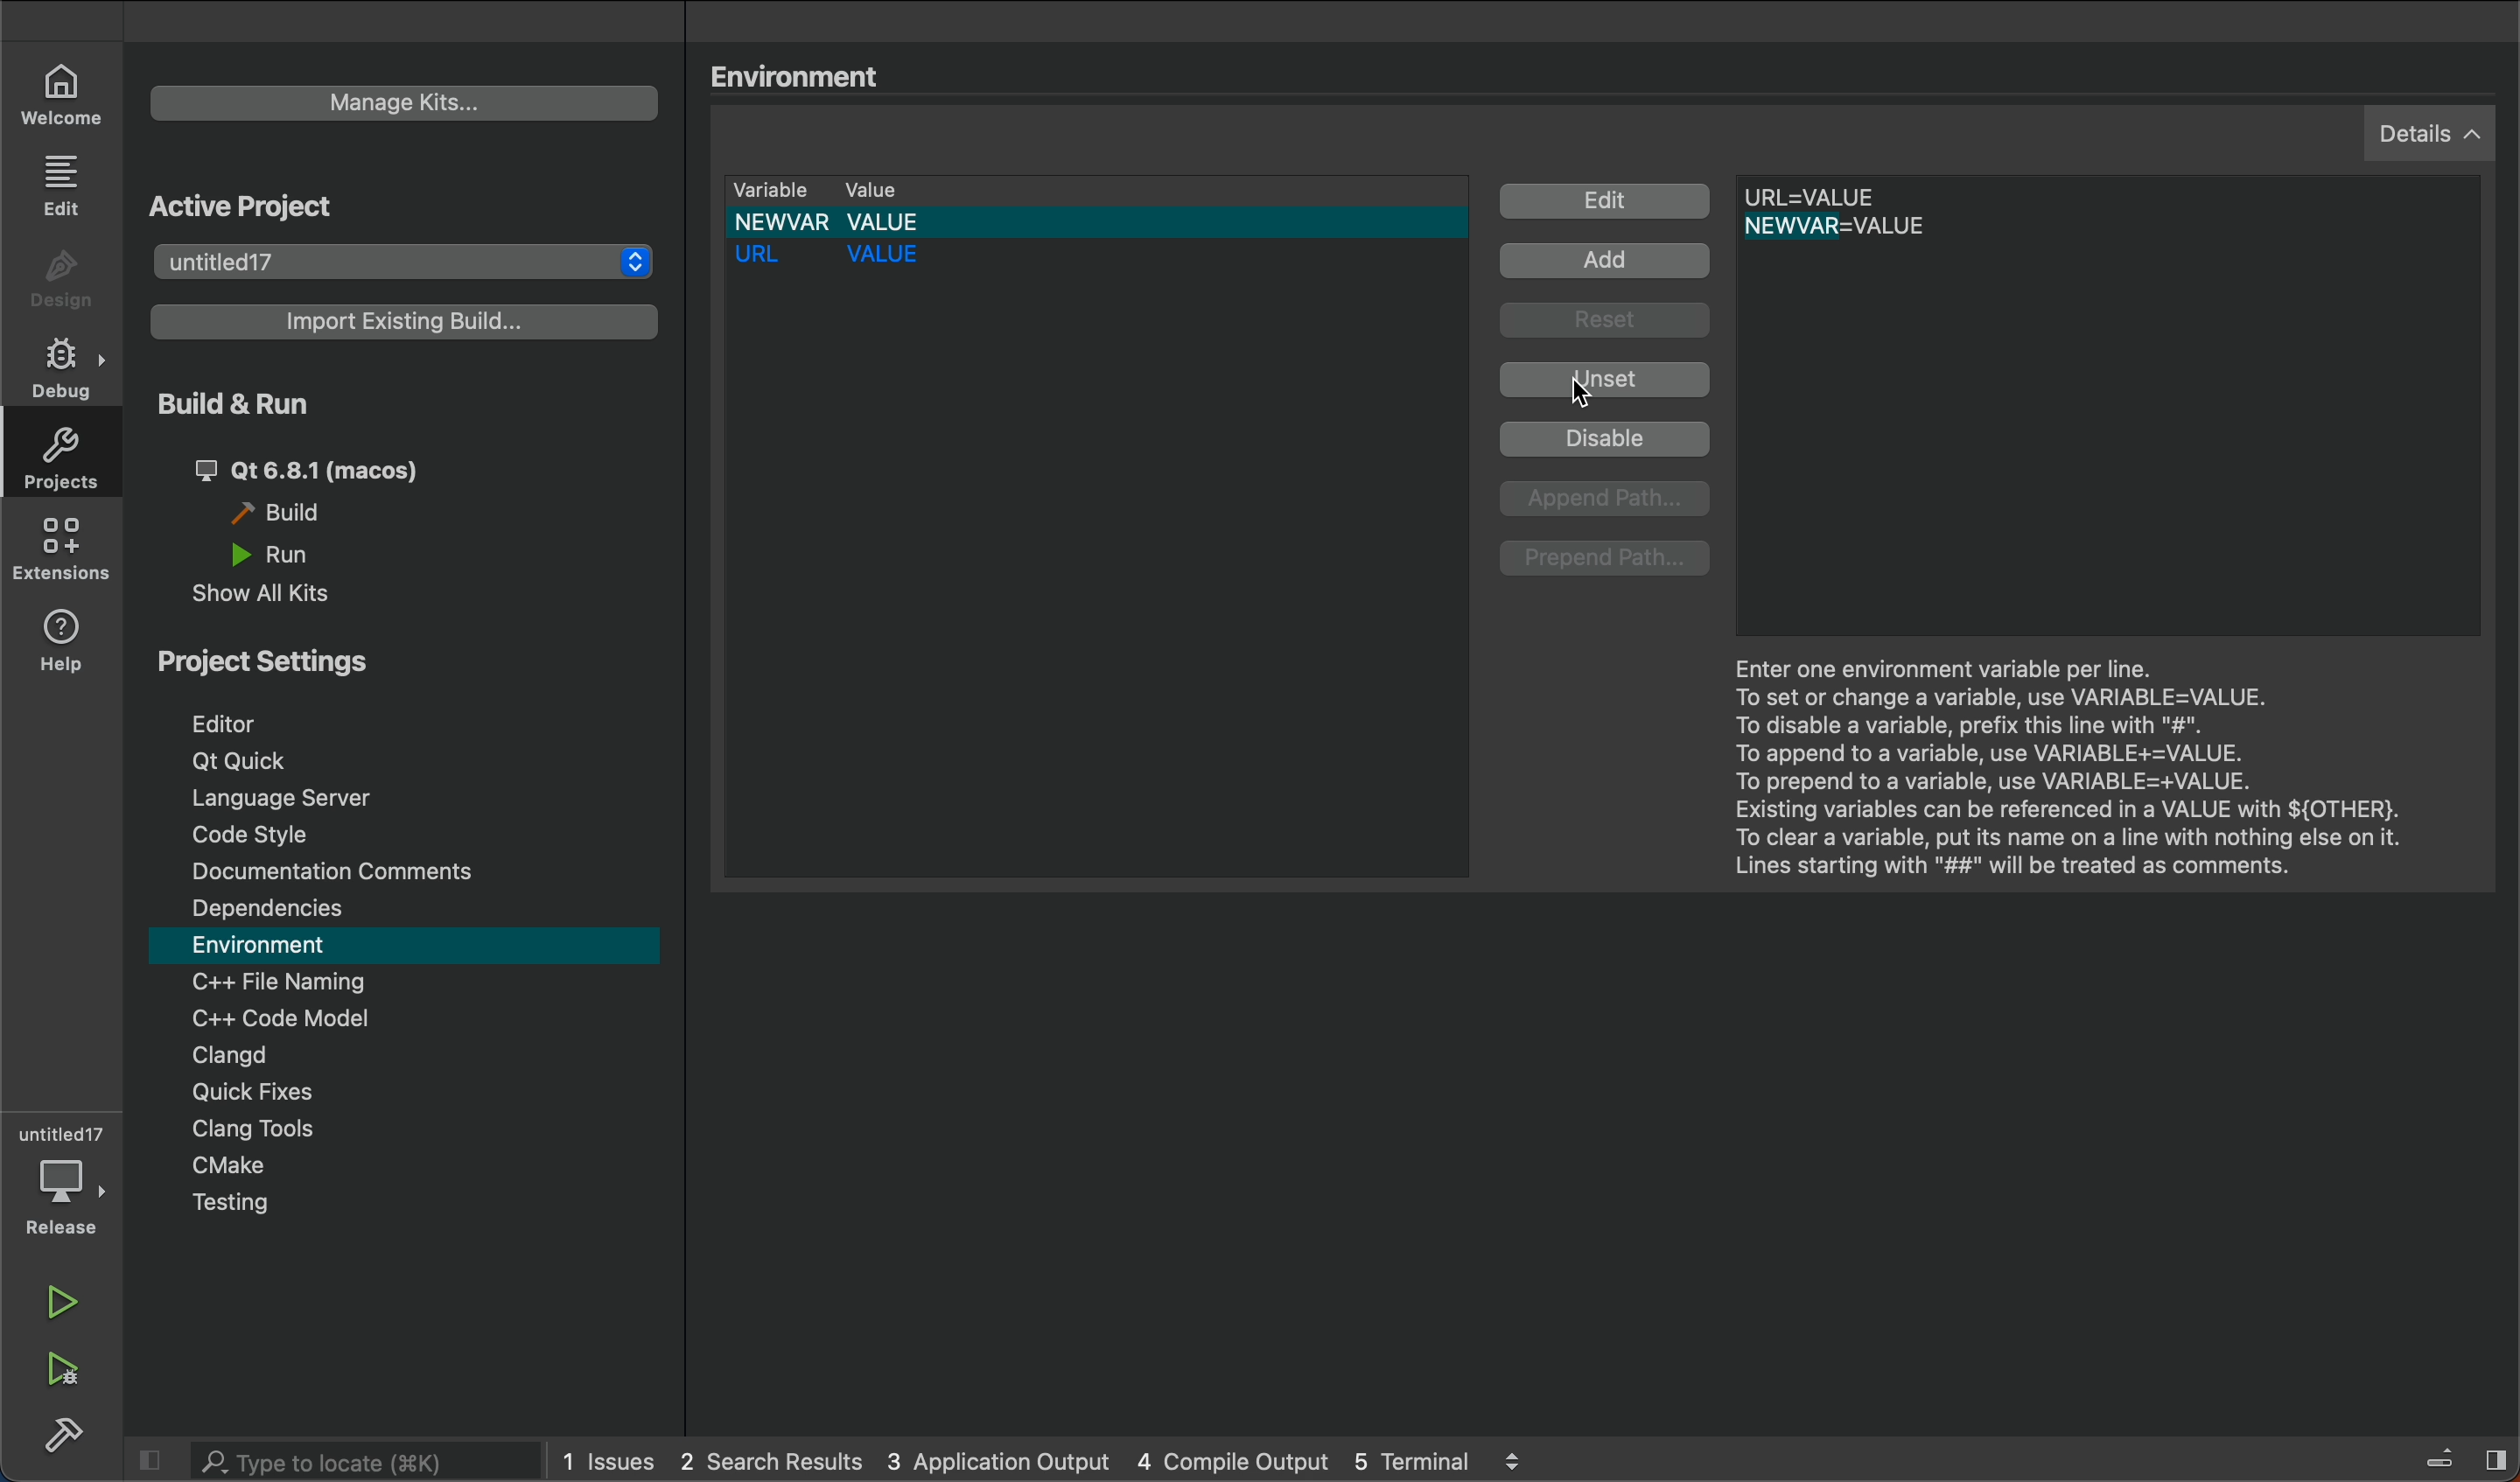 Image resolution: width=2520 pixels, height=1482 pixels. What do you see at coordinates (2457, 1458) in the screenshot?
I see `sidebar toggle` at bounding box center [2457, 1458].